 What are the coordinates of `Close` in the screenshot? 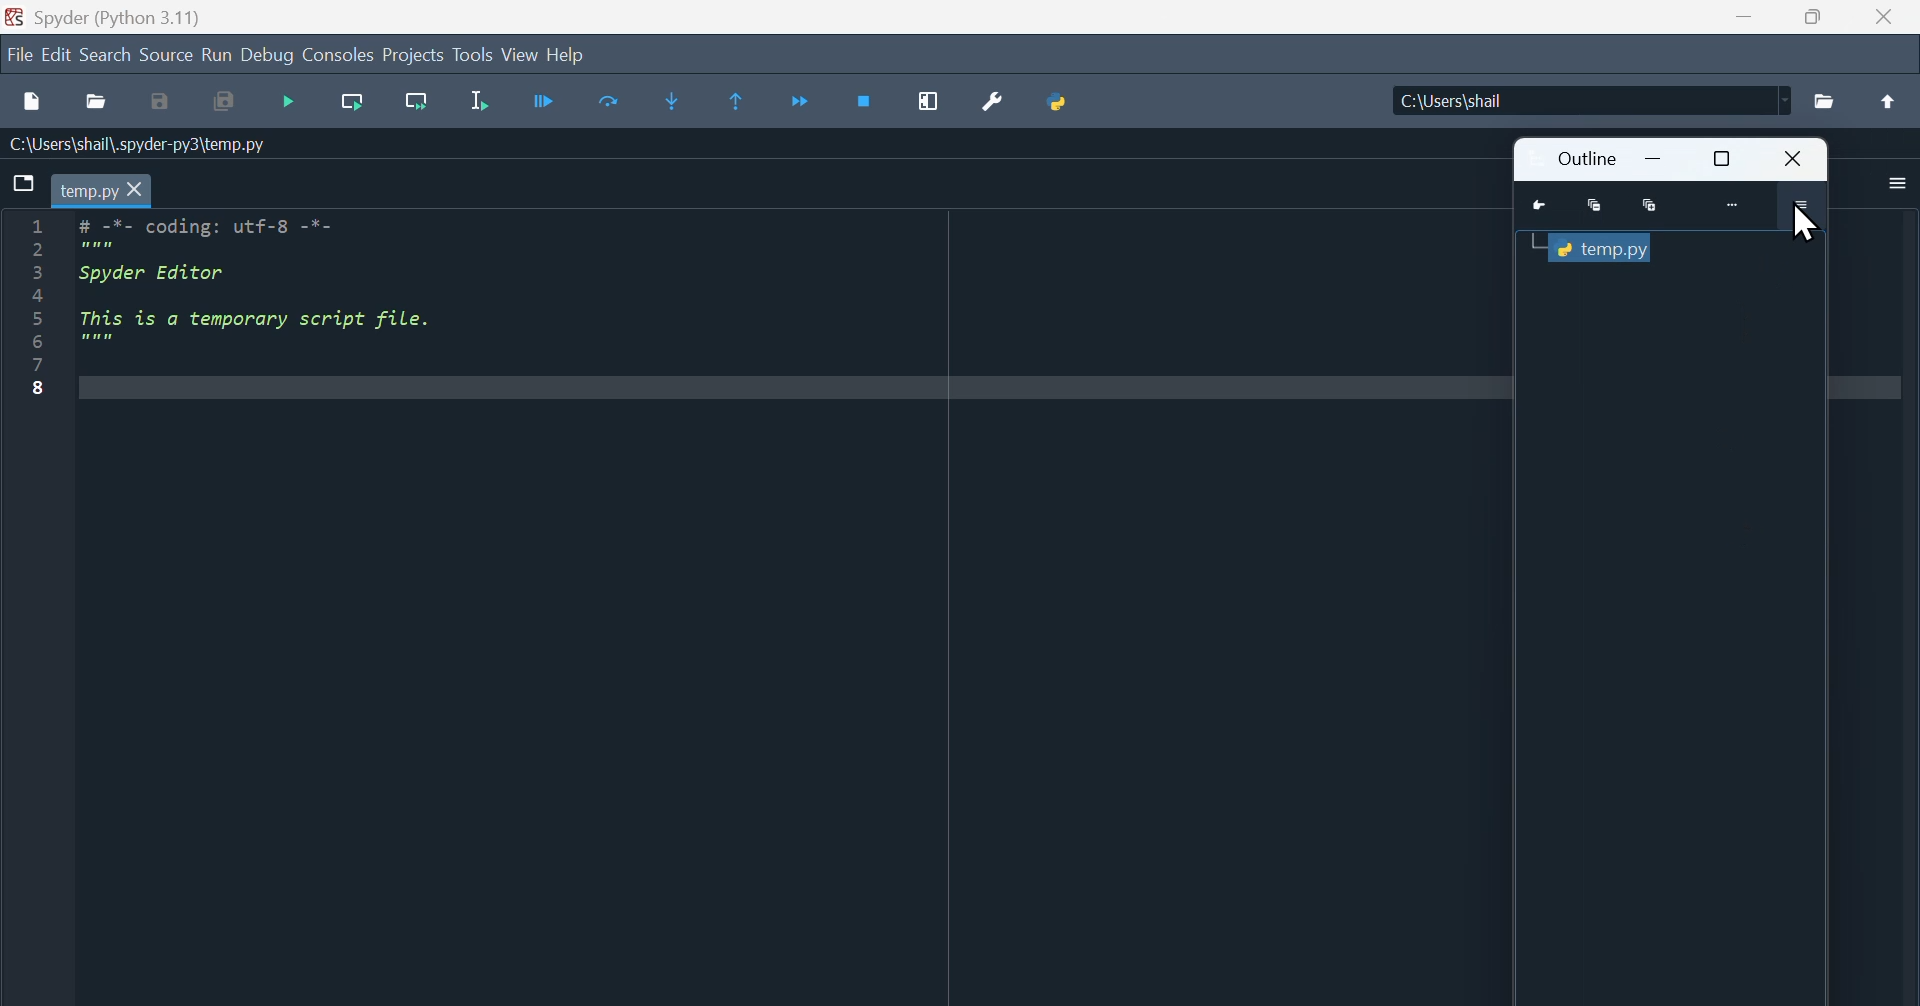 It's located at (1798, 158).